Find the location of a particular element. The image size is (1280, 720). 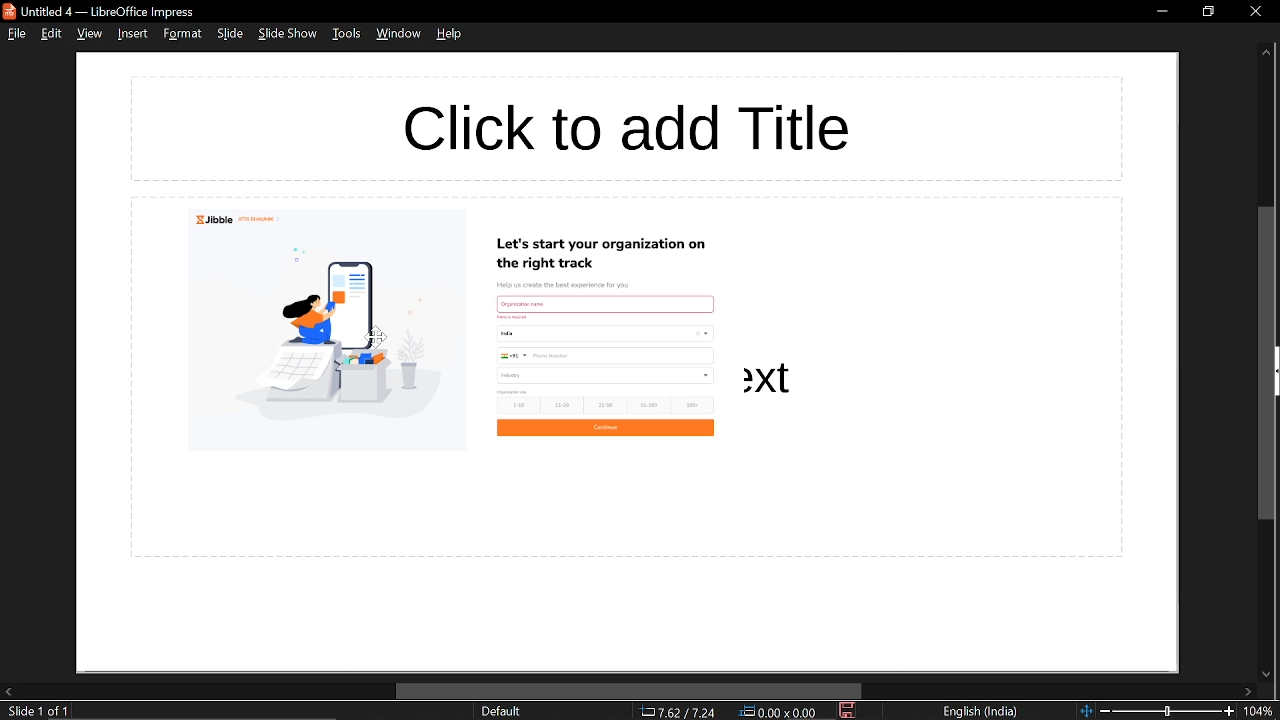

file is located at coordinates (16, 33).